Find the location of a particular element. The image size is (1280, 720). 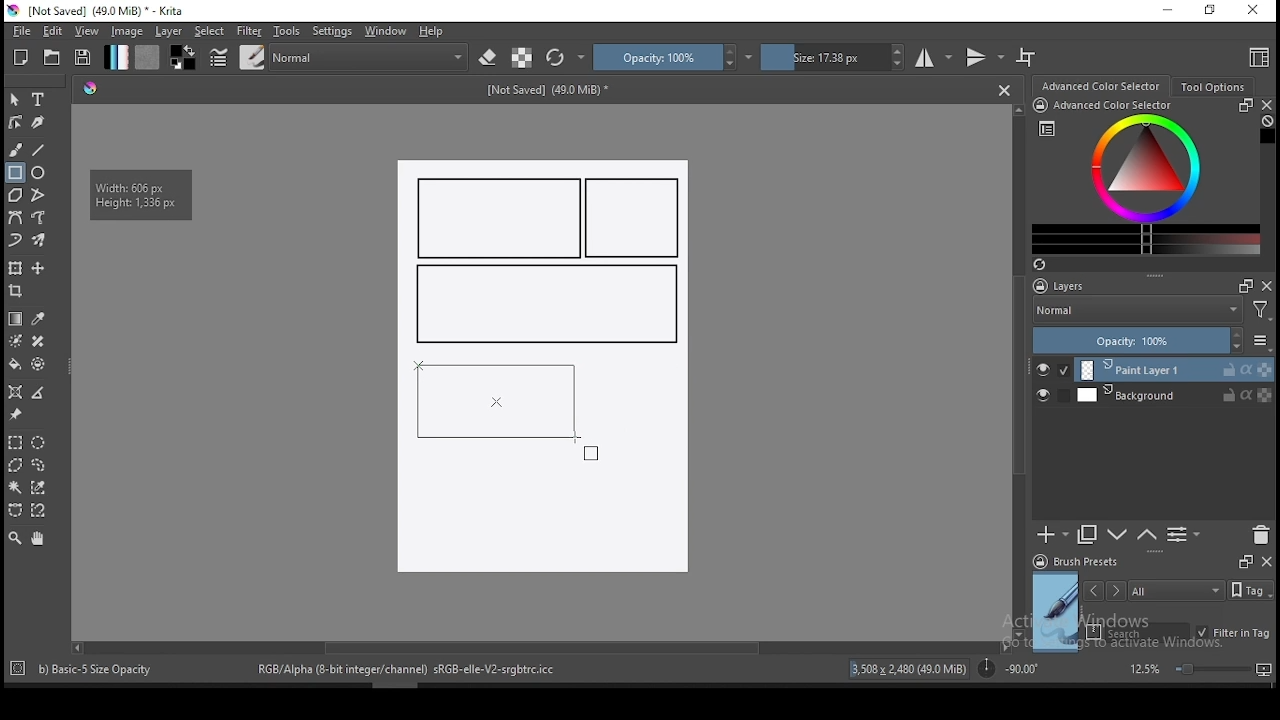

brushes is located at coordinates (252, 57).